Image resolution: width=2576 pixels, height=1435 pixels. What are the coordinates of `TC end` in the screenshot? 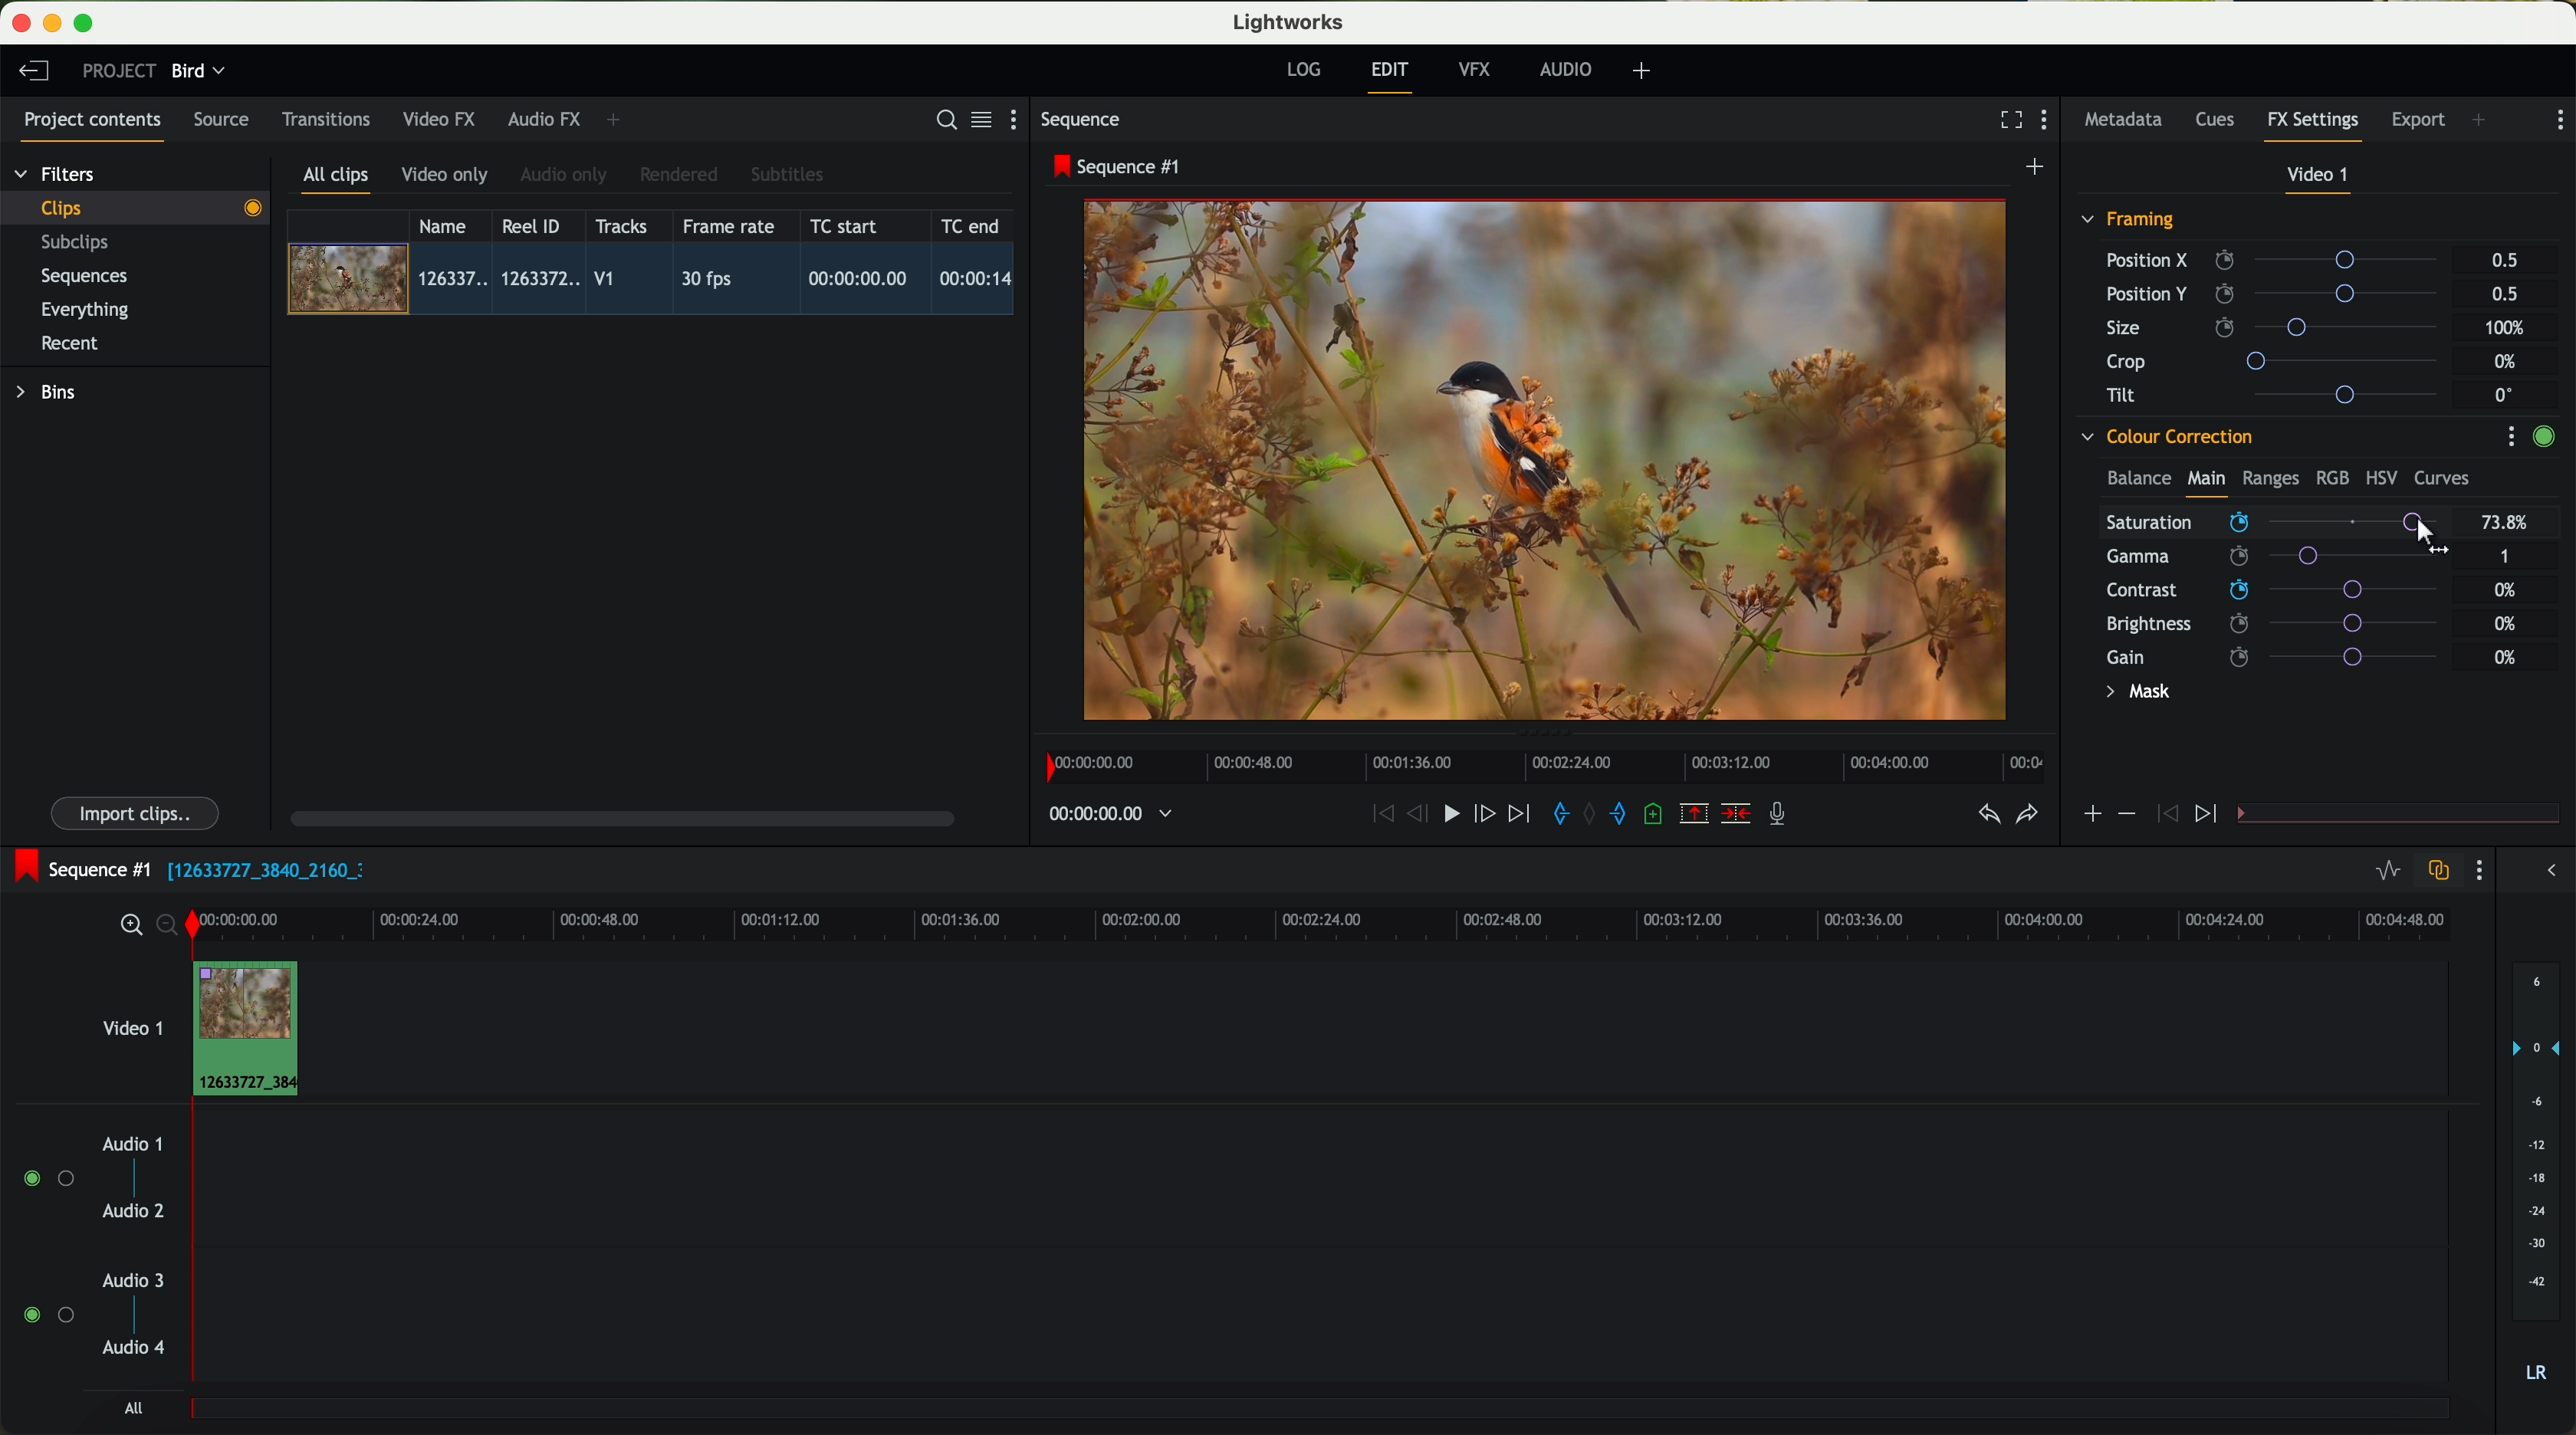 It's located at (972, 225).